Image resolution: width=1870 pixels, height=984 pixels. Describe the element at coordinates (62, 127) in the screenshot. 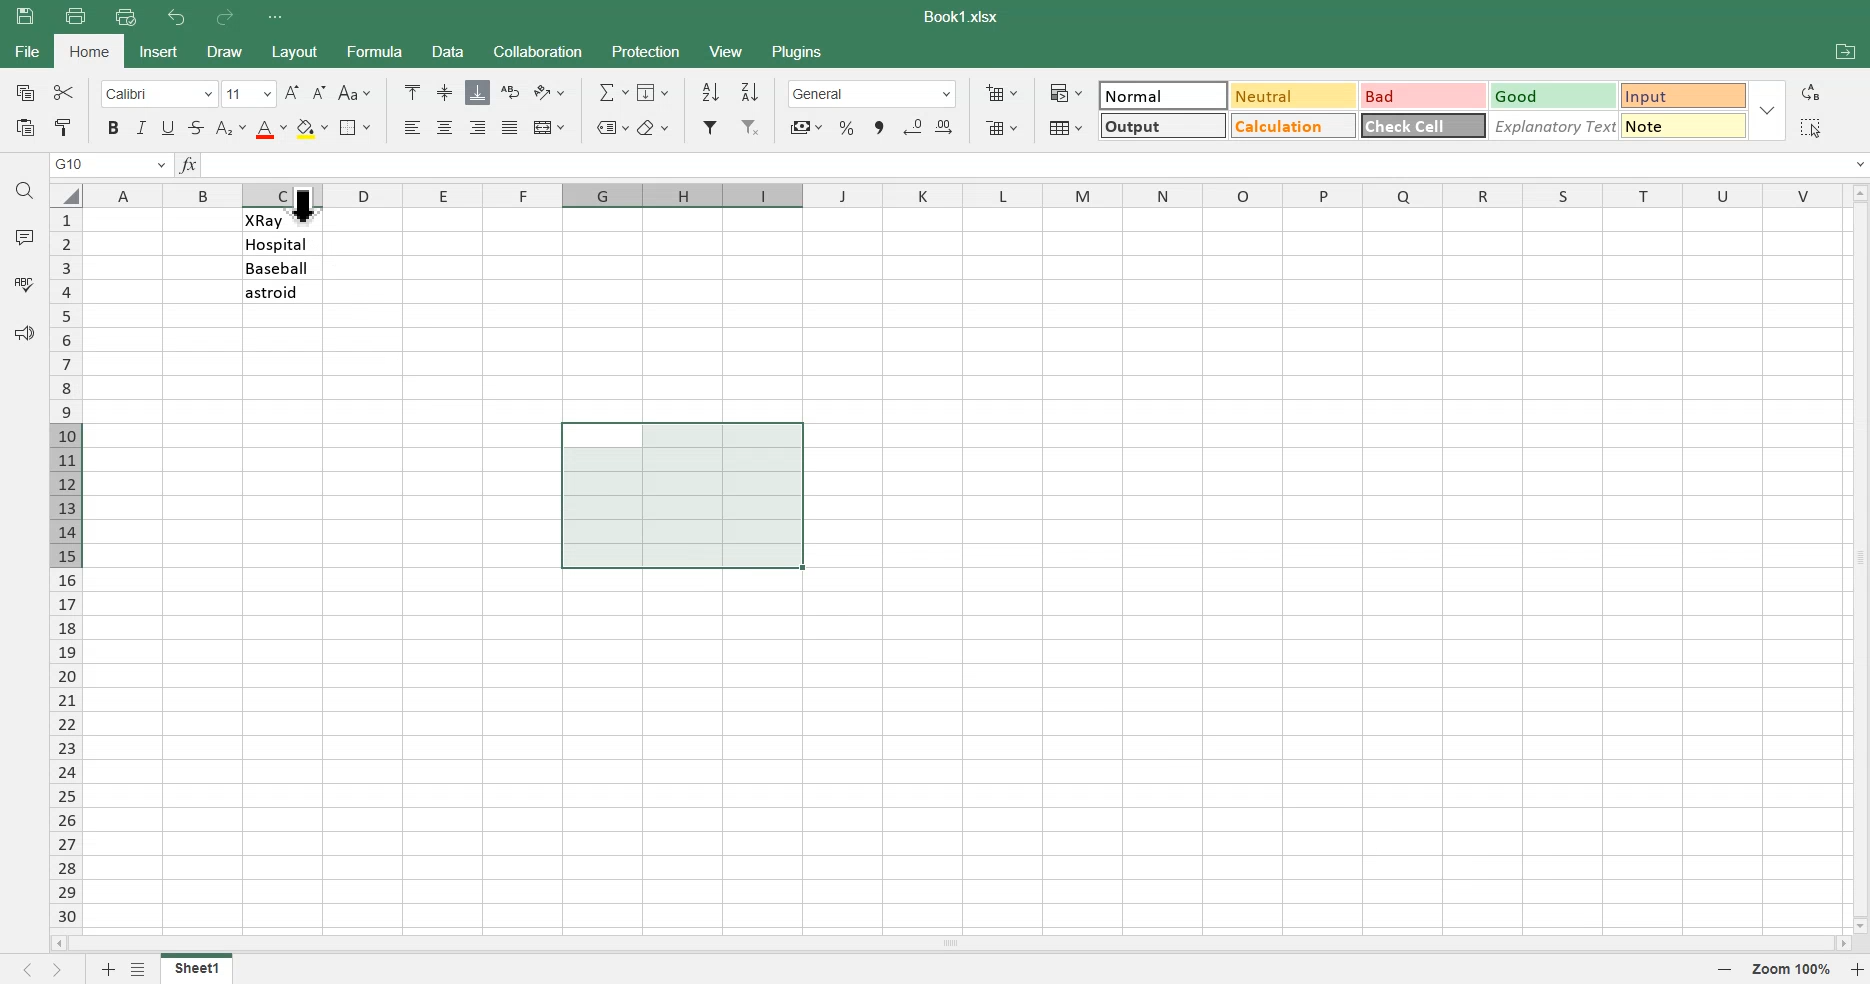

I see `Paint` at that location.